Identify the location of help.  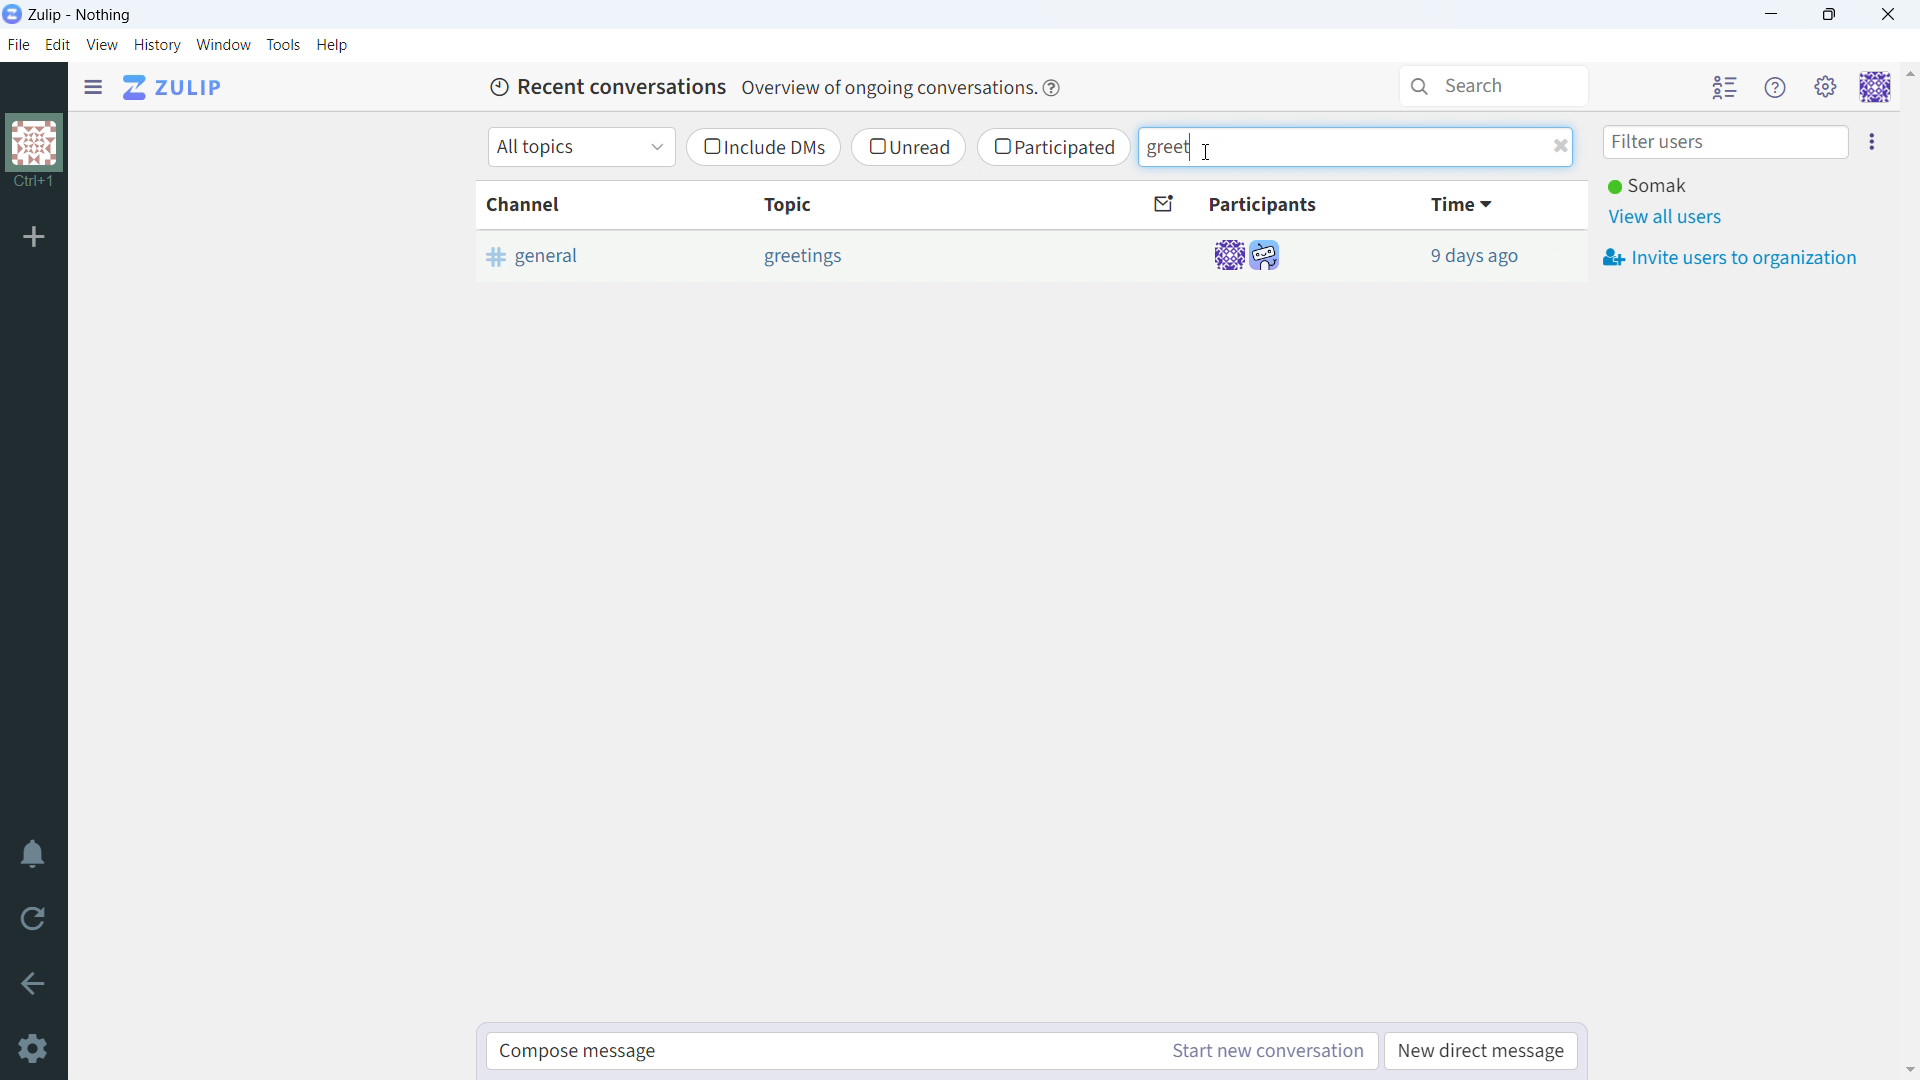
(333, 46).